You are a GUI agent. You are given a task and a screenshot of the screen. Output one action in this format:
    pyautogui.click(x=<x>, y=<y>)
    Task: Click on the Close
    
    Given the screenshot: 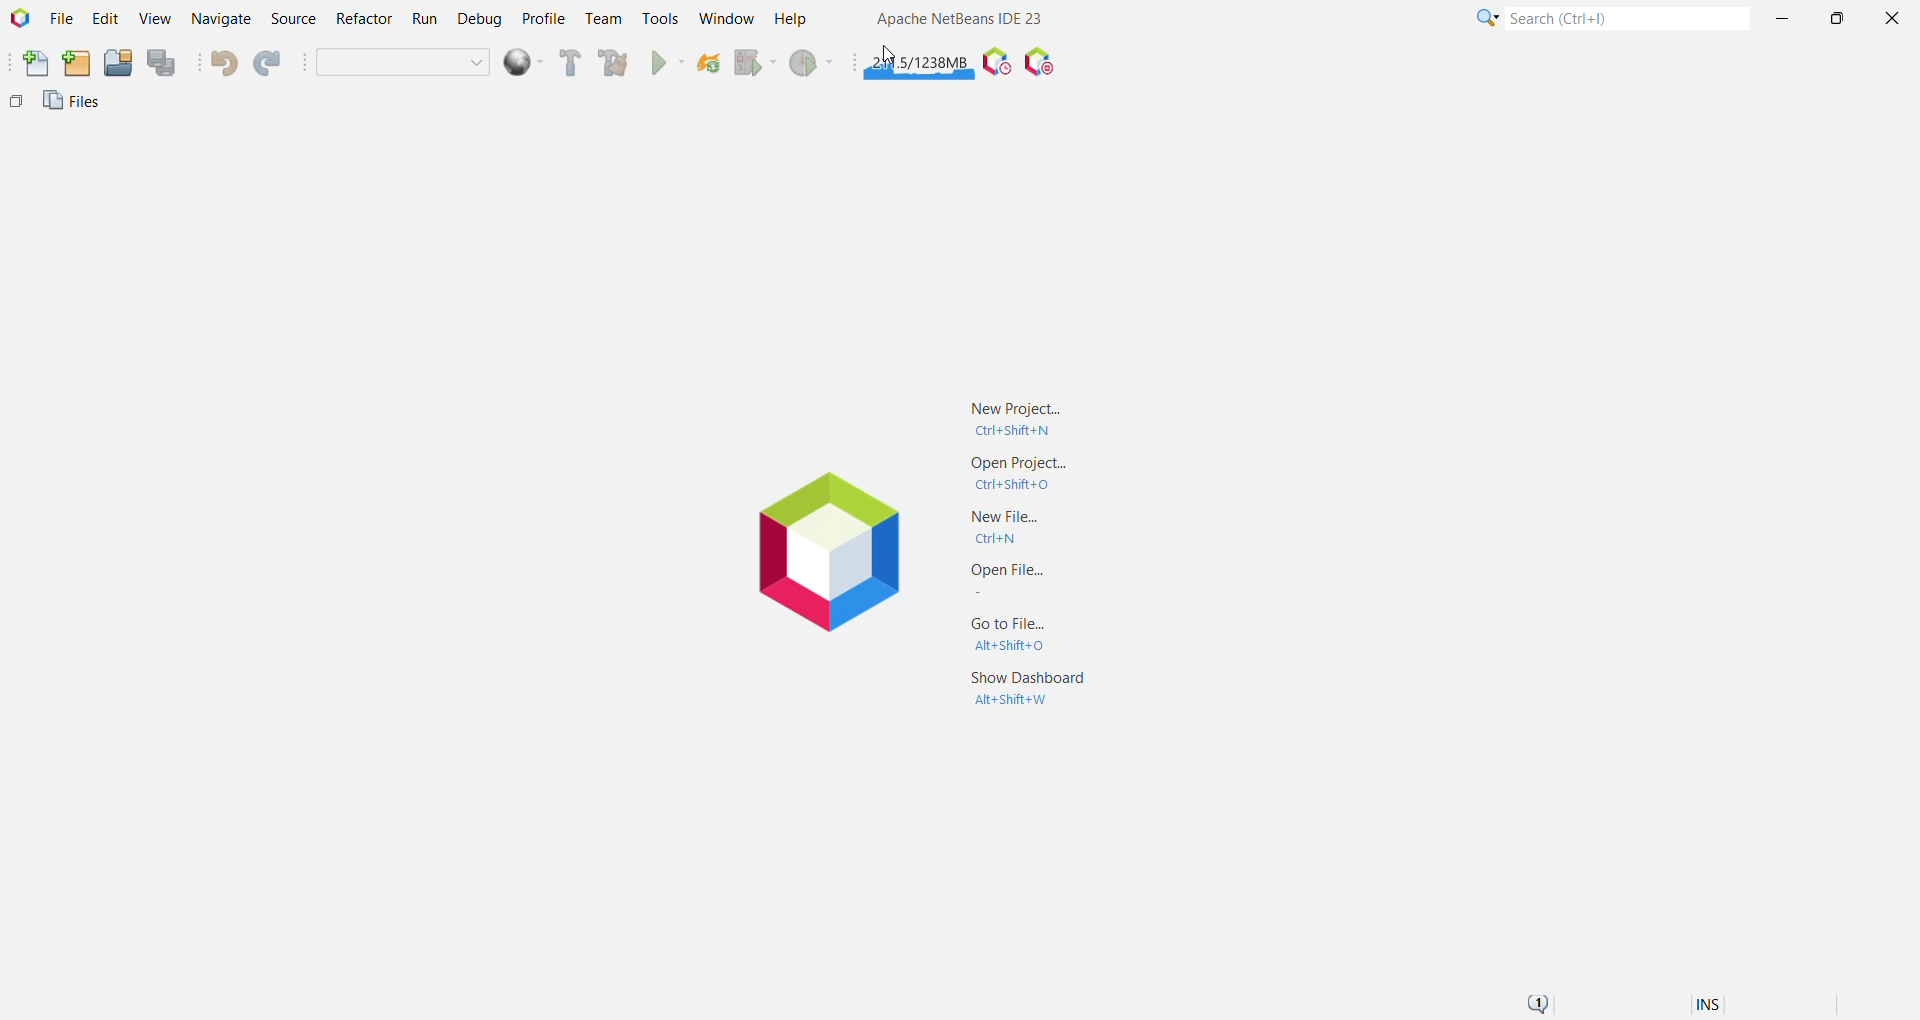 What is the action you would take?
    pyautogui.click(x=1895, y=17)
    